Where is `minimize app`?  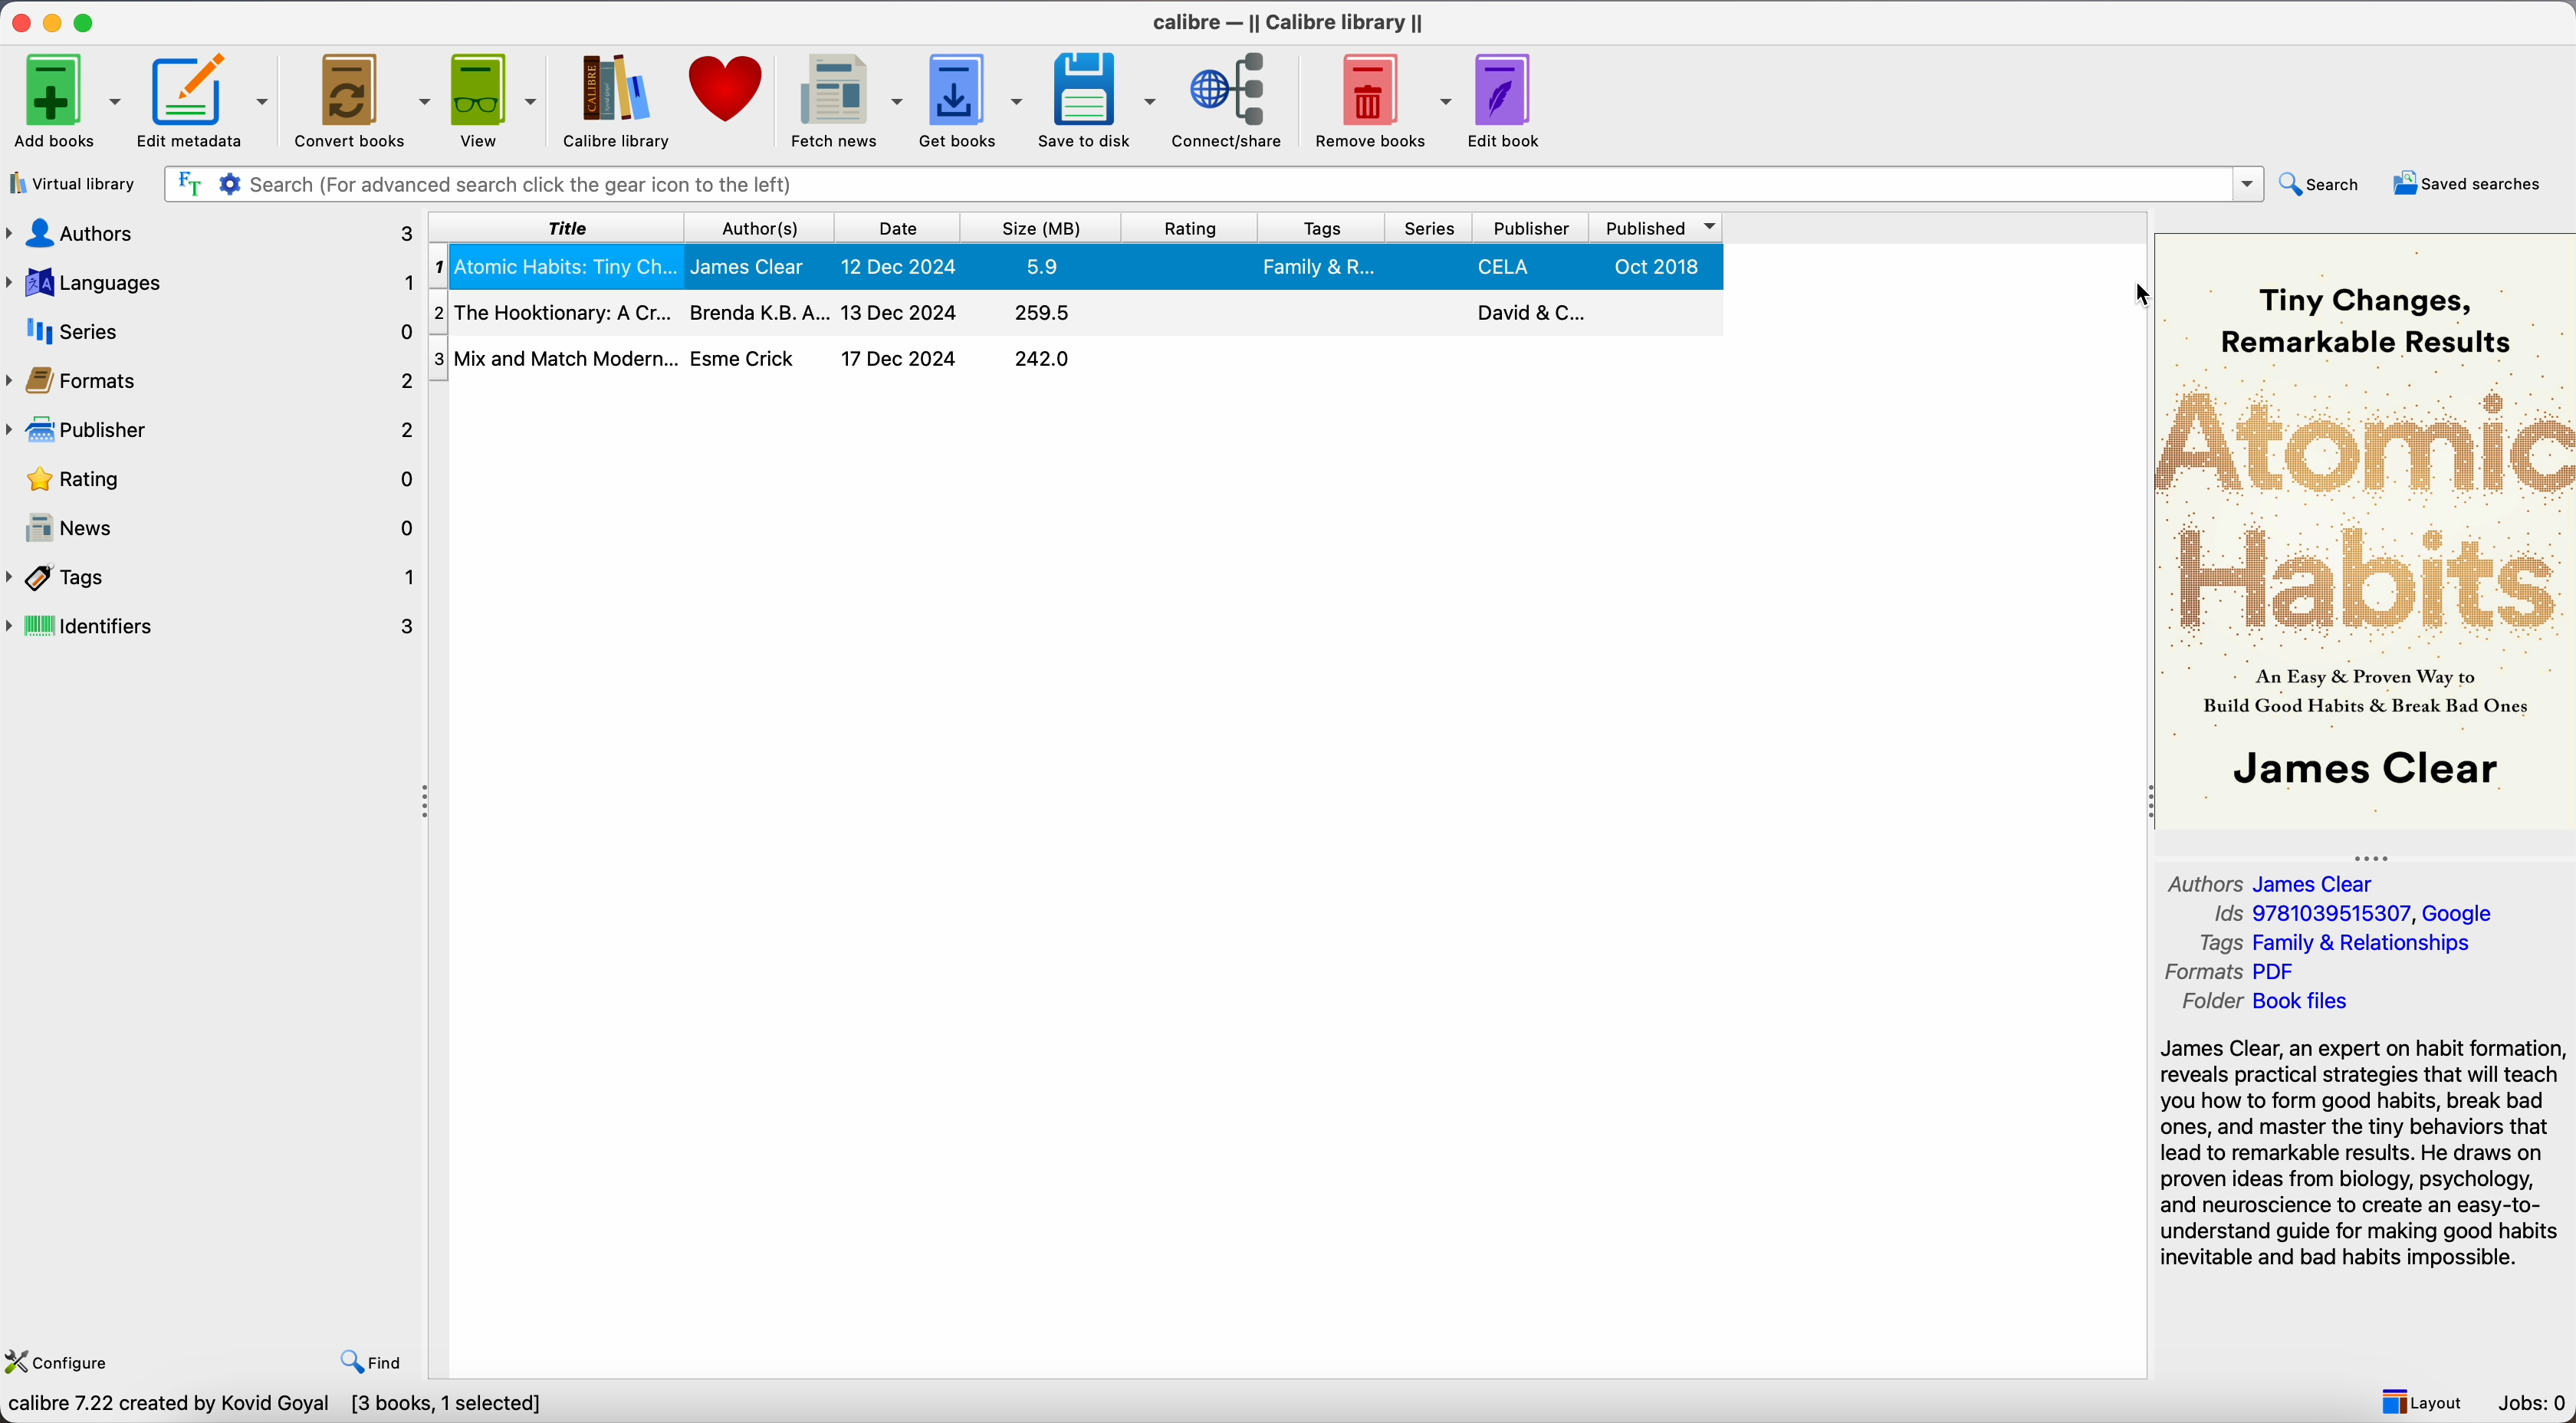 minimize app is located at coordinates (56, 23).